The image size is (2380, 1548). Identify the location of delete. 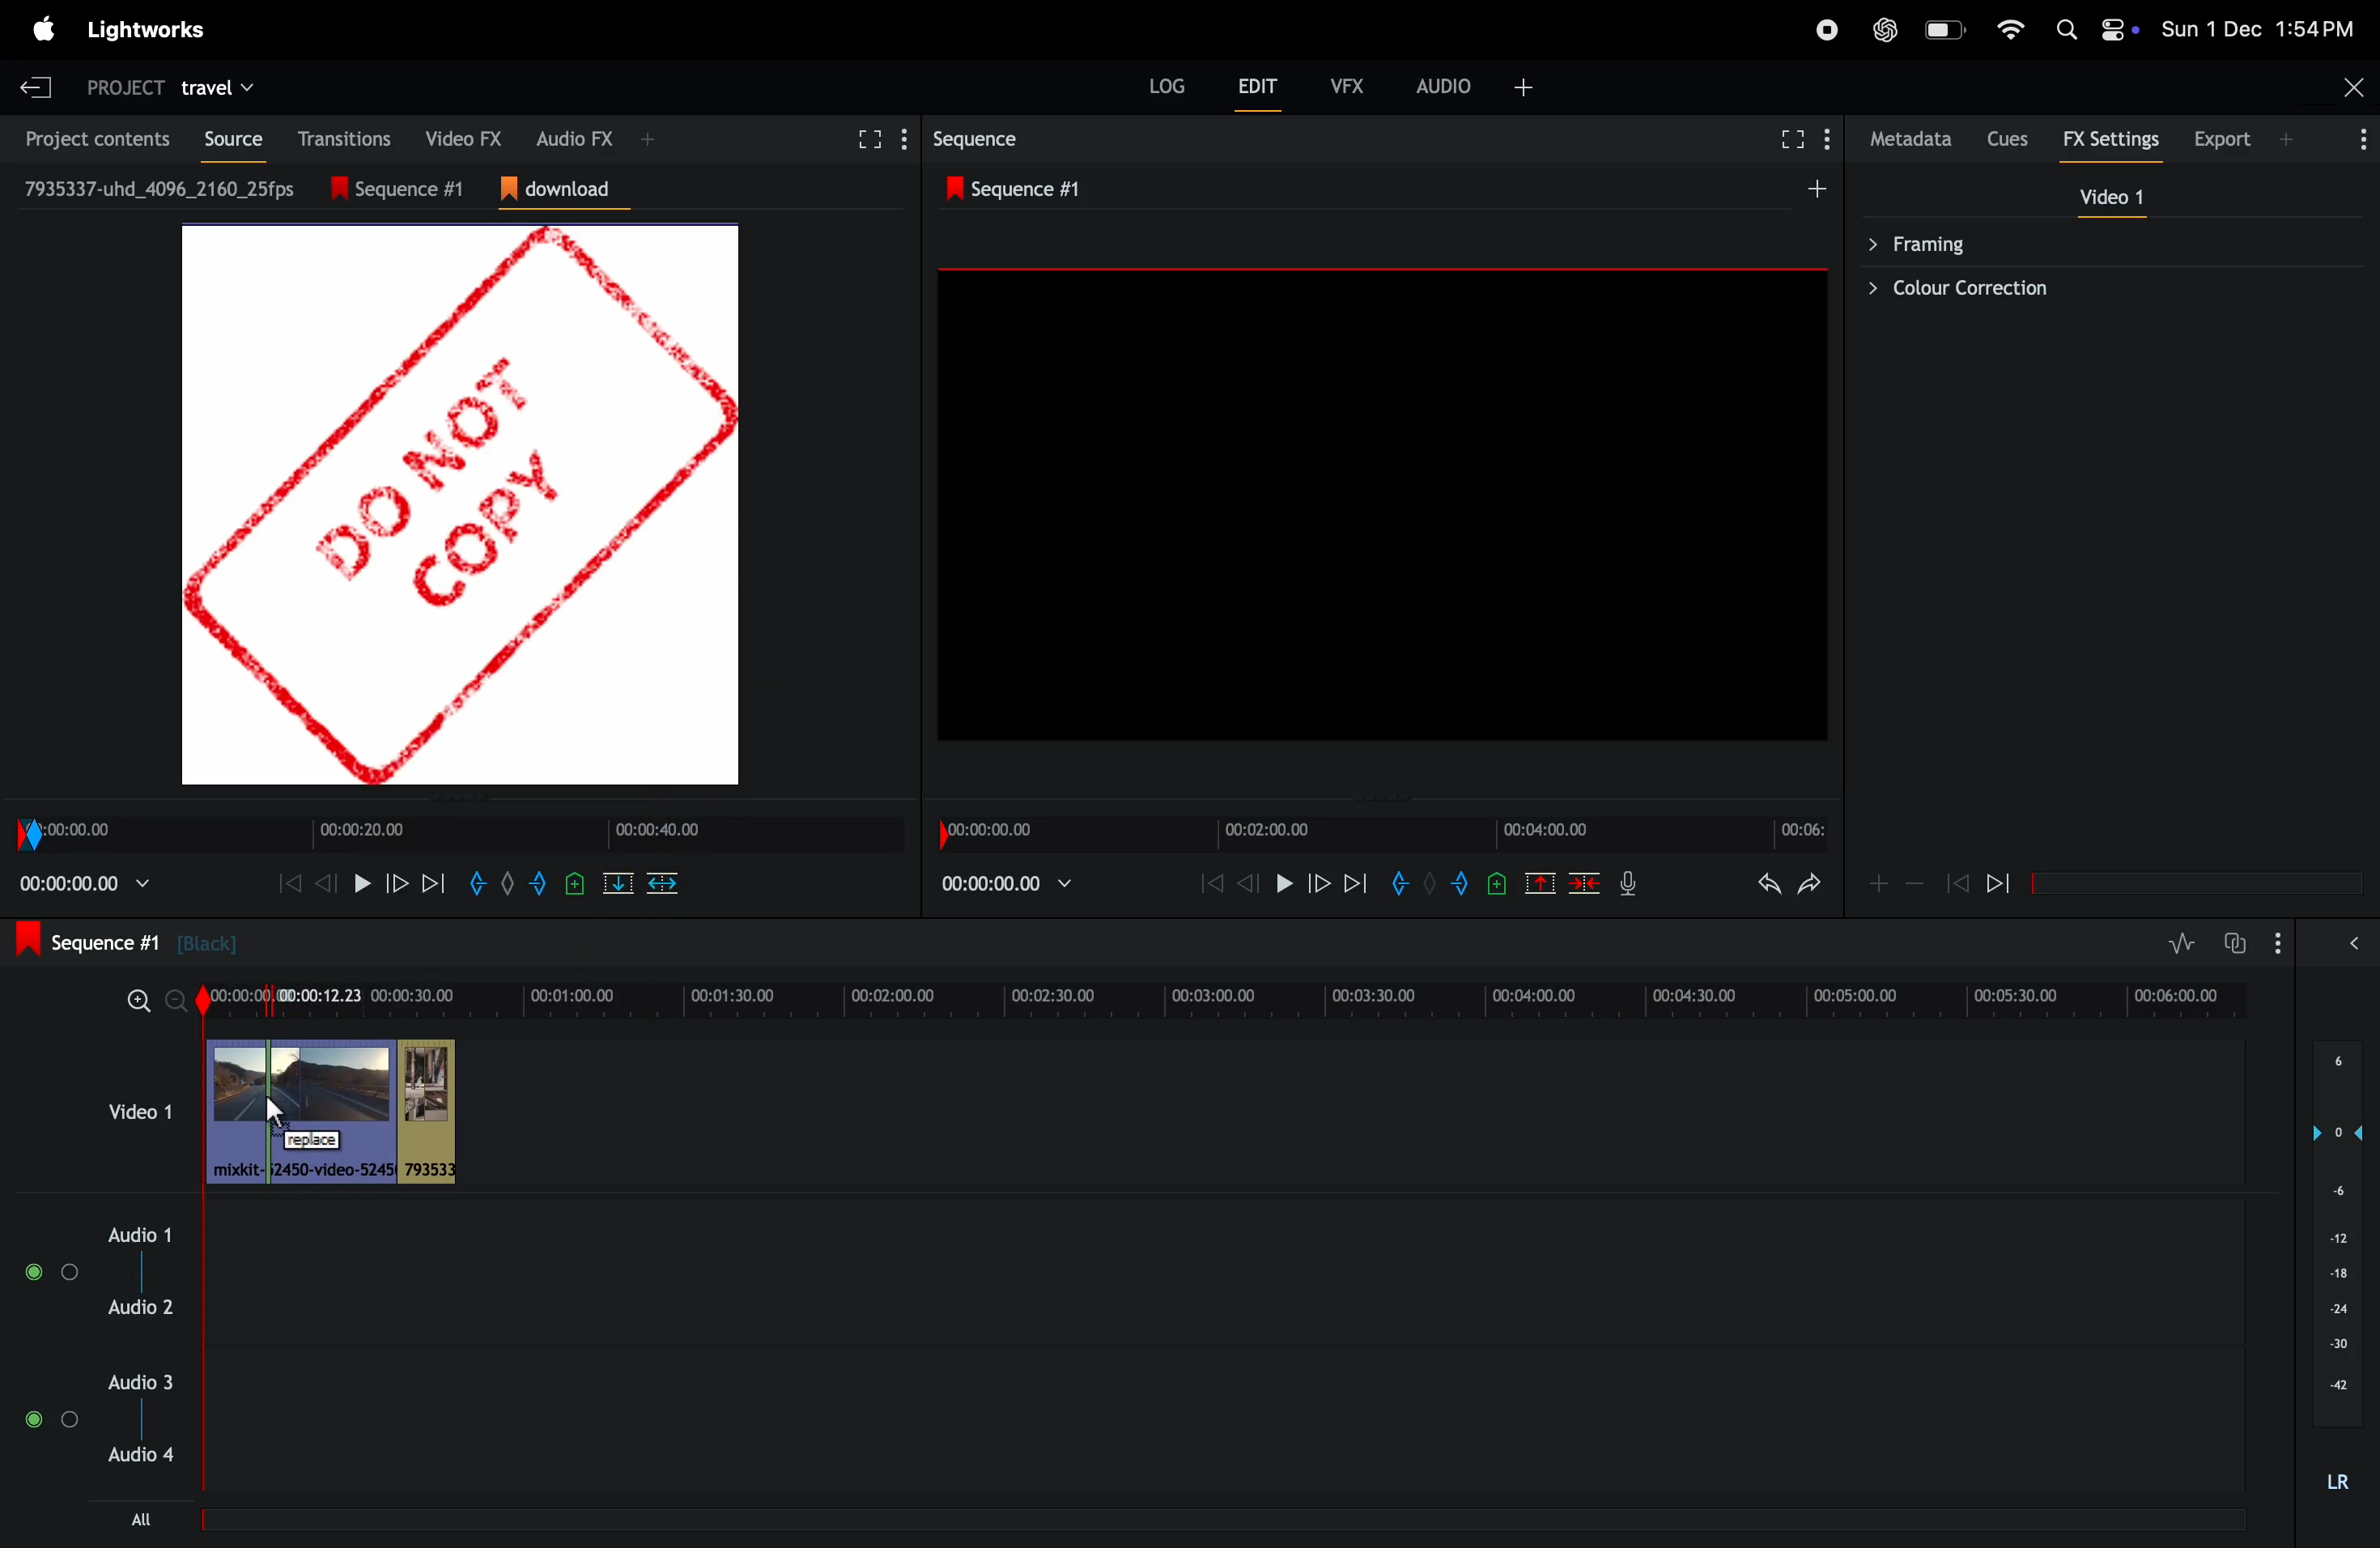
(662, 883).